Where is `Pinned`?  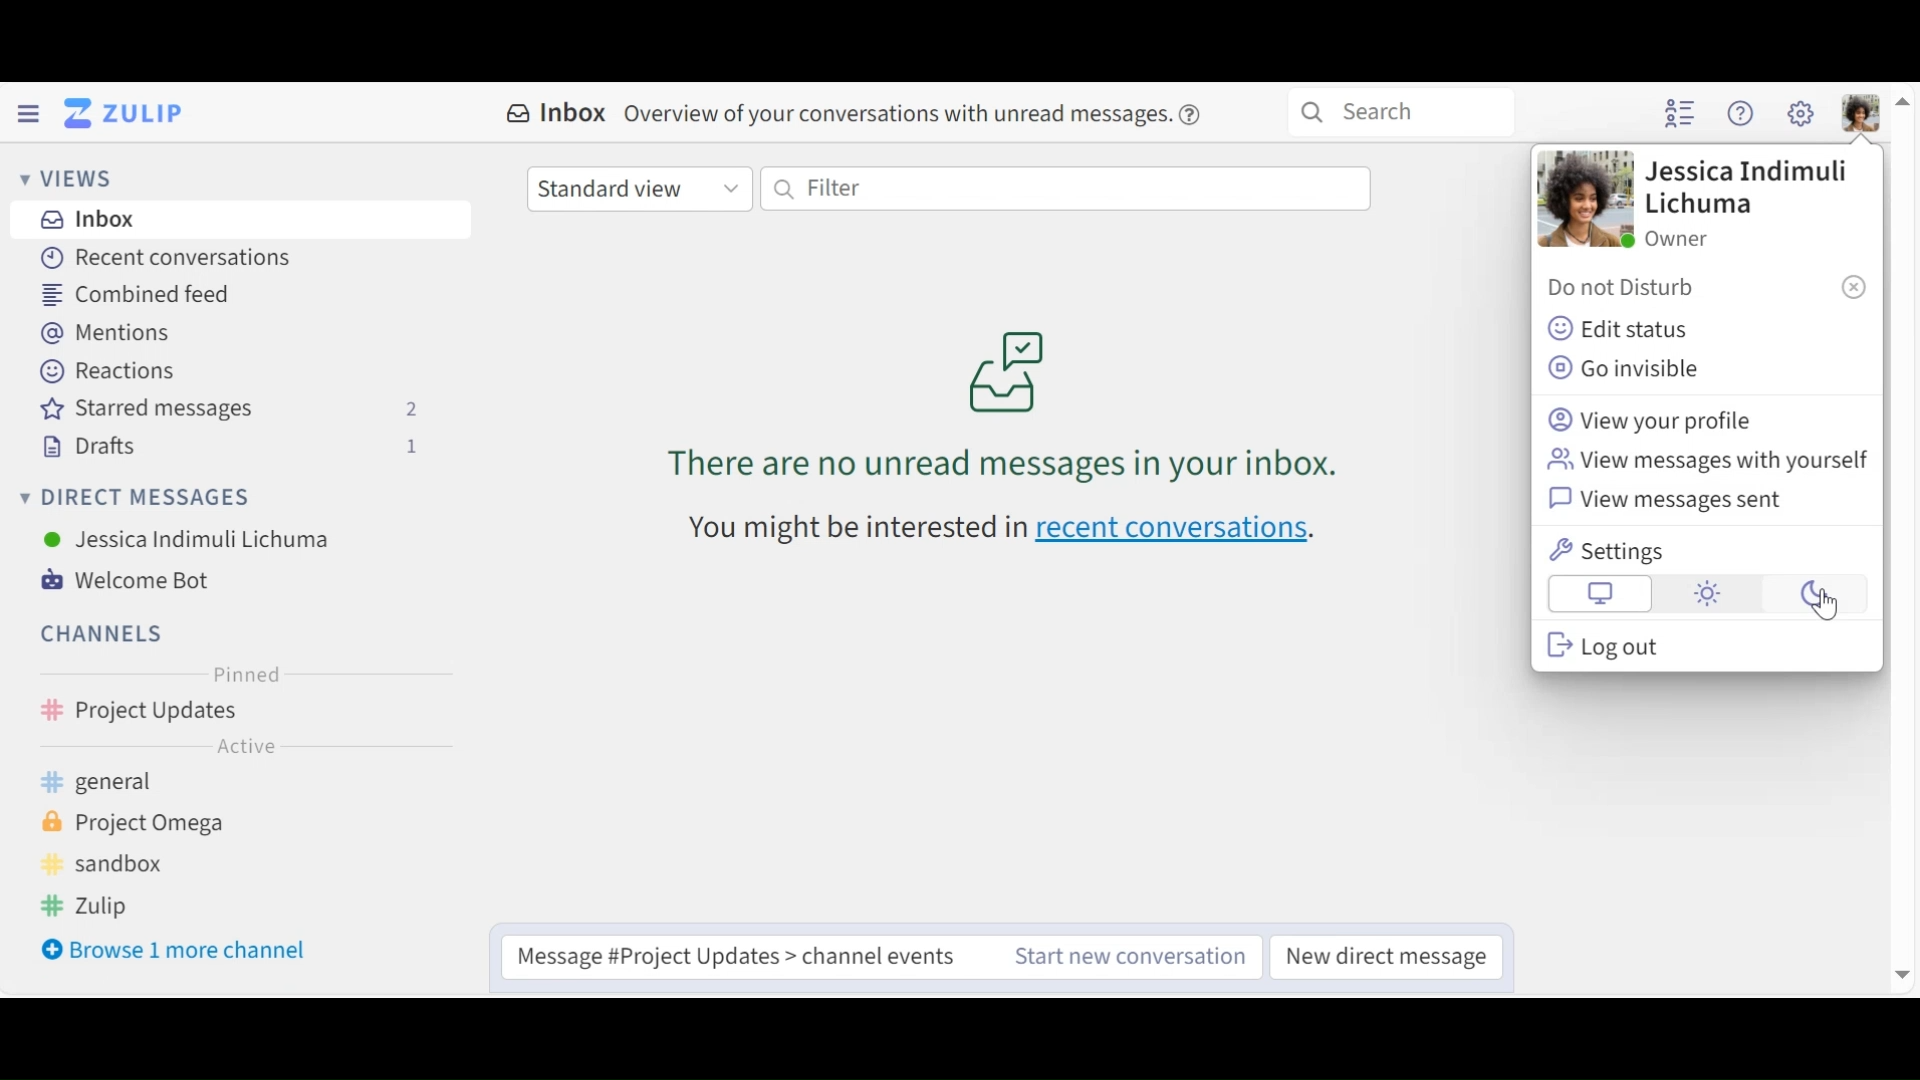
Pinned is located at coordinates (245, 677).